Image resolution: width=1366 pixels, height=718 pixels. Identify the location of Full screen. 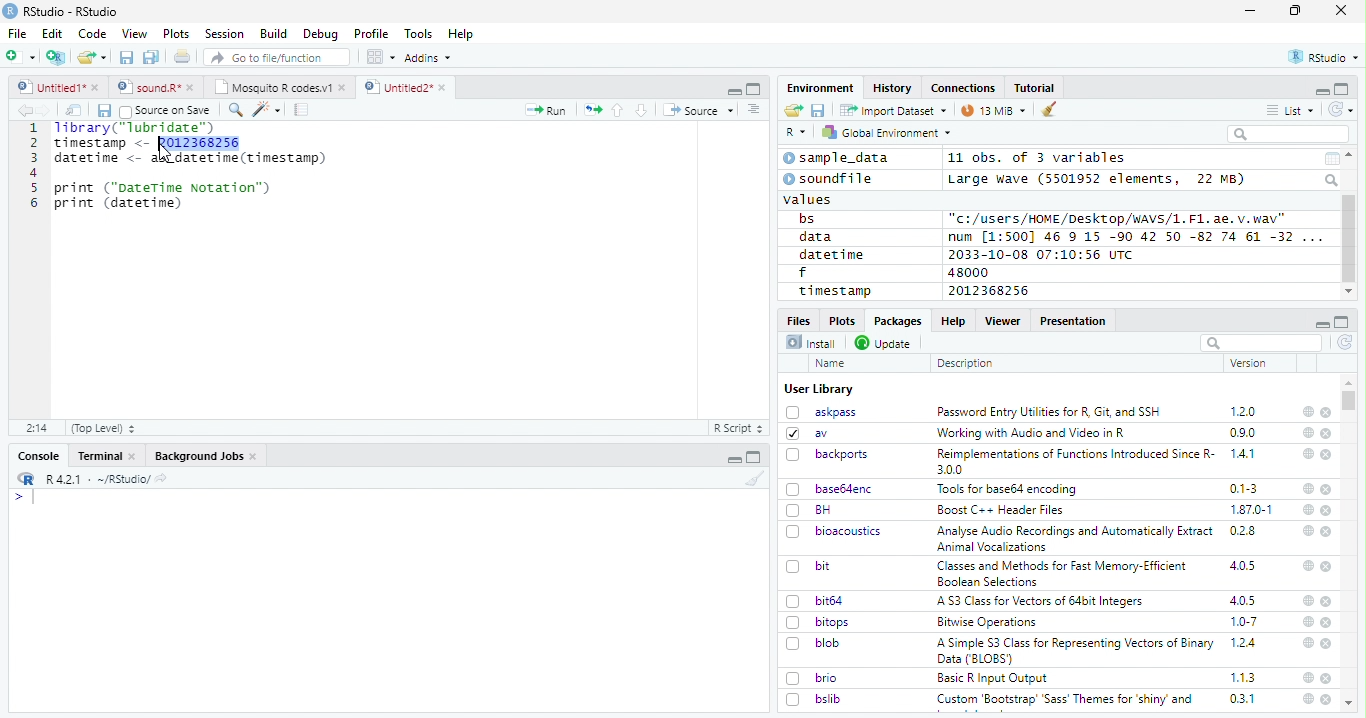
(754, 88).